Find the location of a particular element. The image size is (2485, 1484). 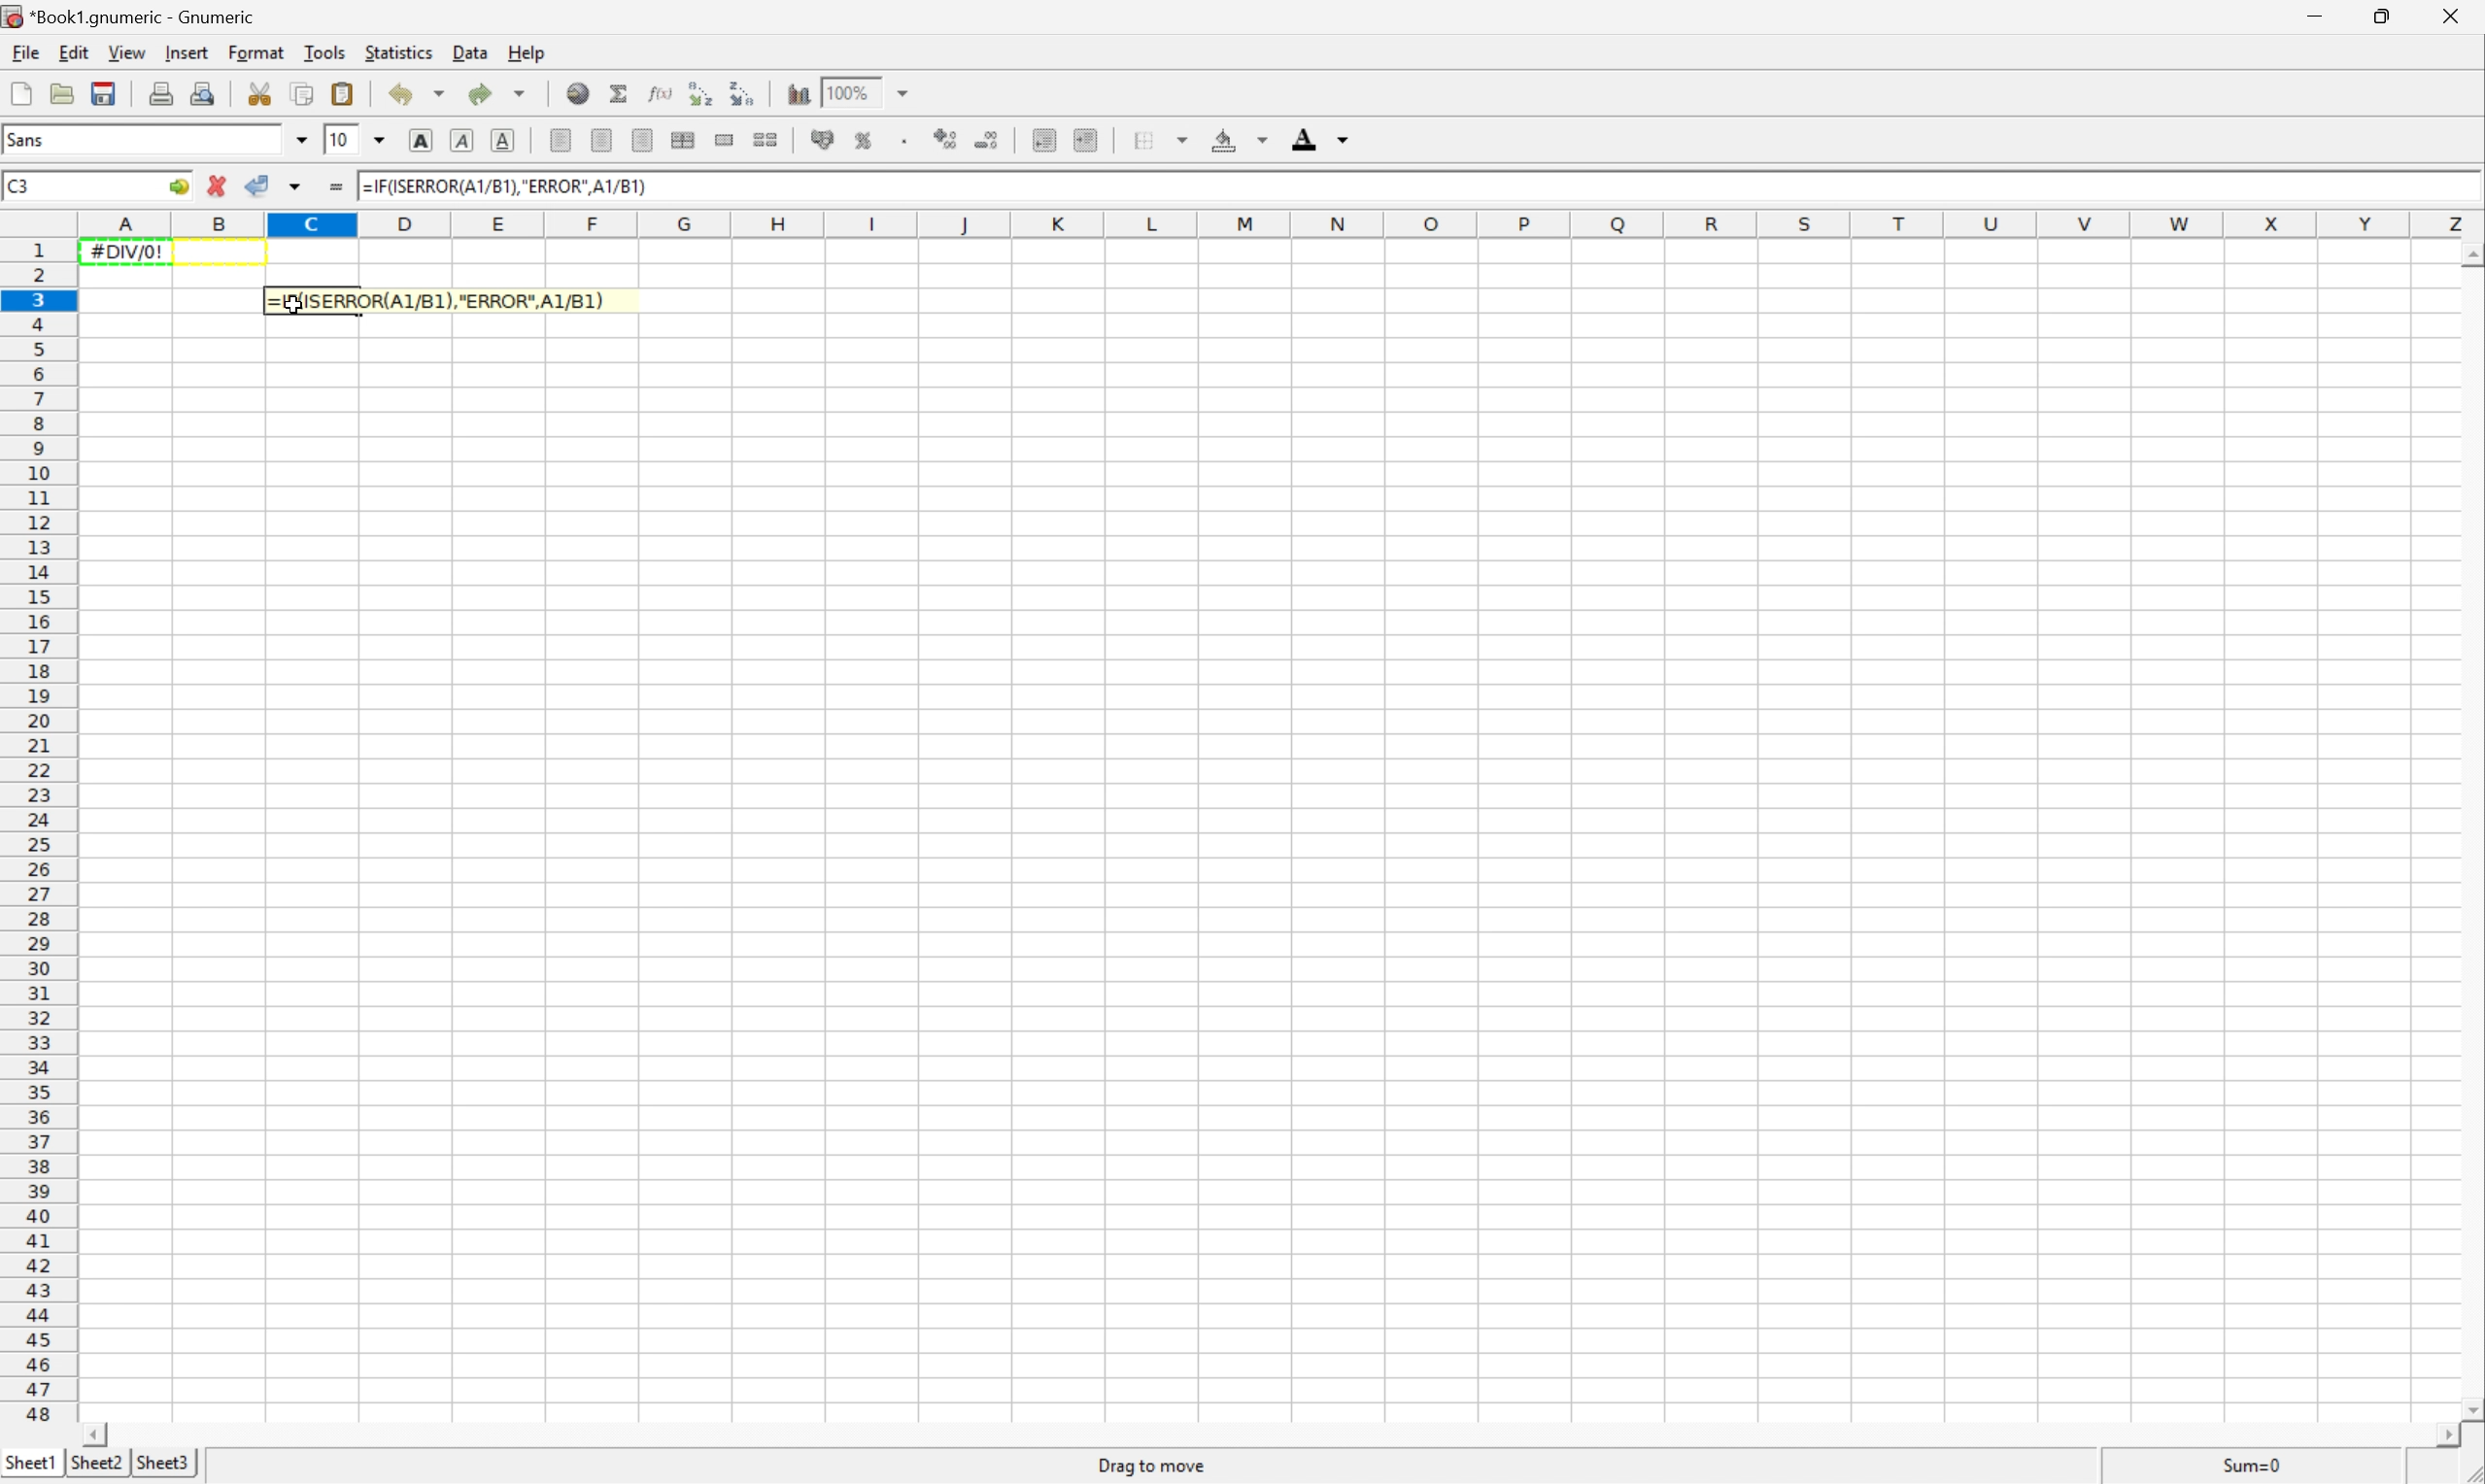

Sheet1 is located at coordinates (30, 1462).